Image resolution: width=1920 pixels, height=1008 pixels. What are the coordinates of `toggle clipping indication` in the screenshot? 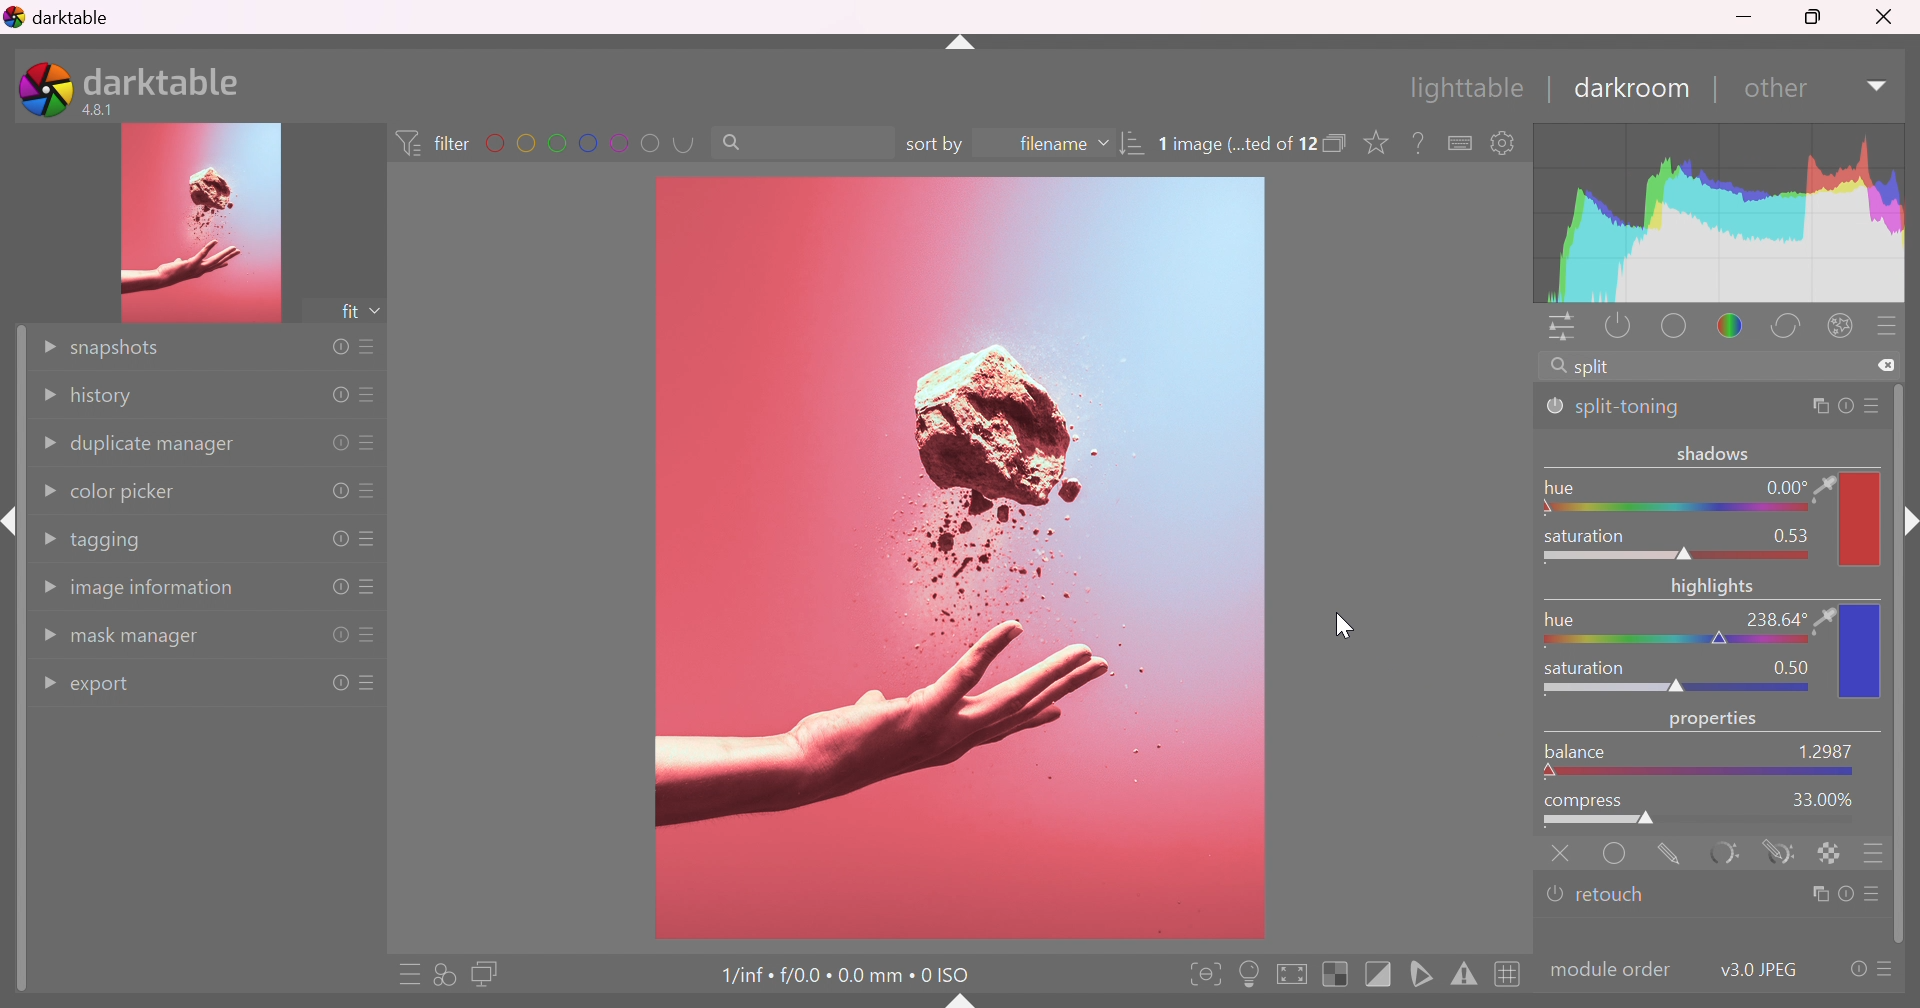 It's located at (1379, 975).